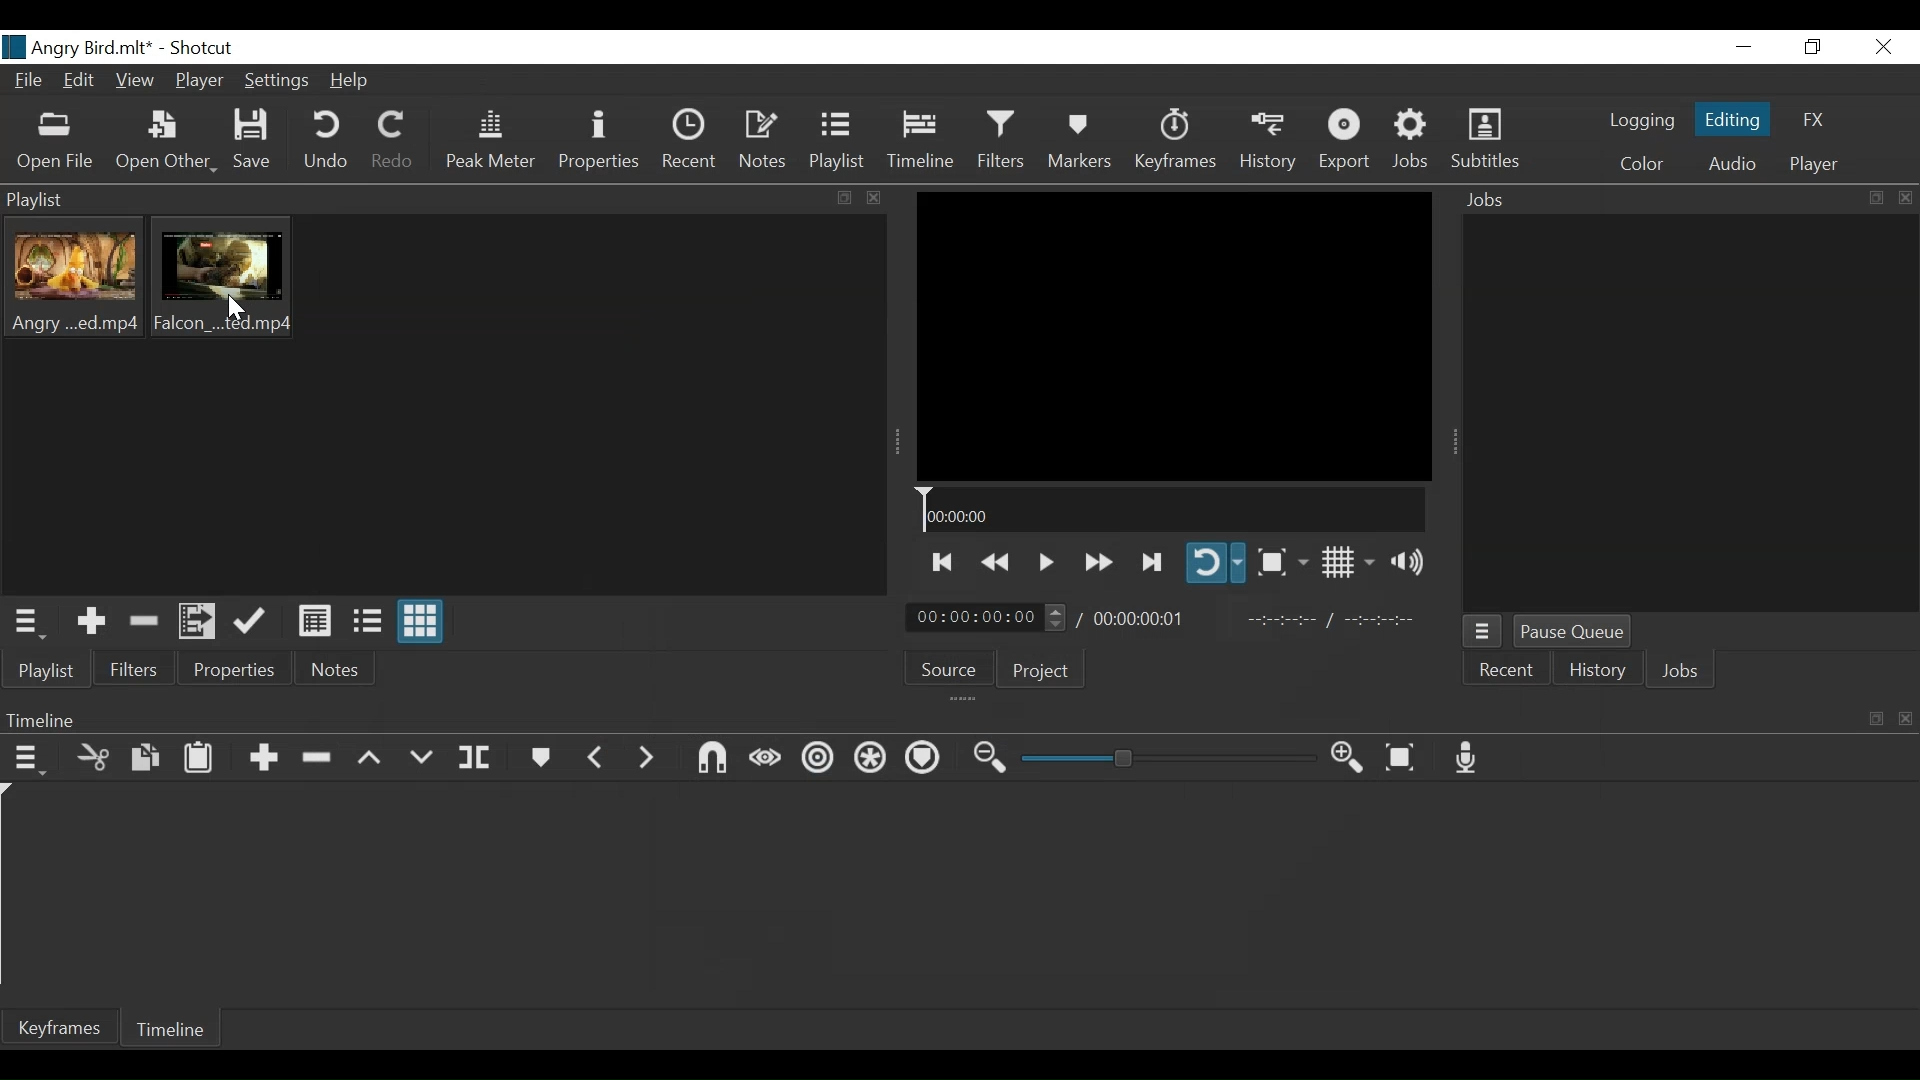 The width and height of the screenshot is (1920, 1080). What do you see at coordinates (1485, 139) in the screenshot?
I see `Subtitles` at bounding box center [1485, 139].